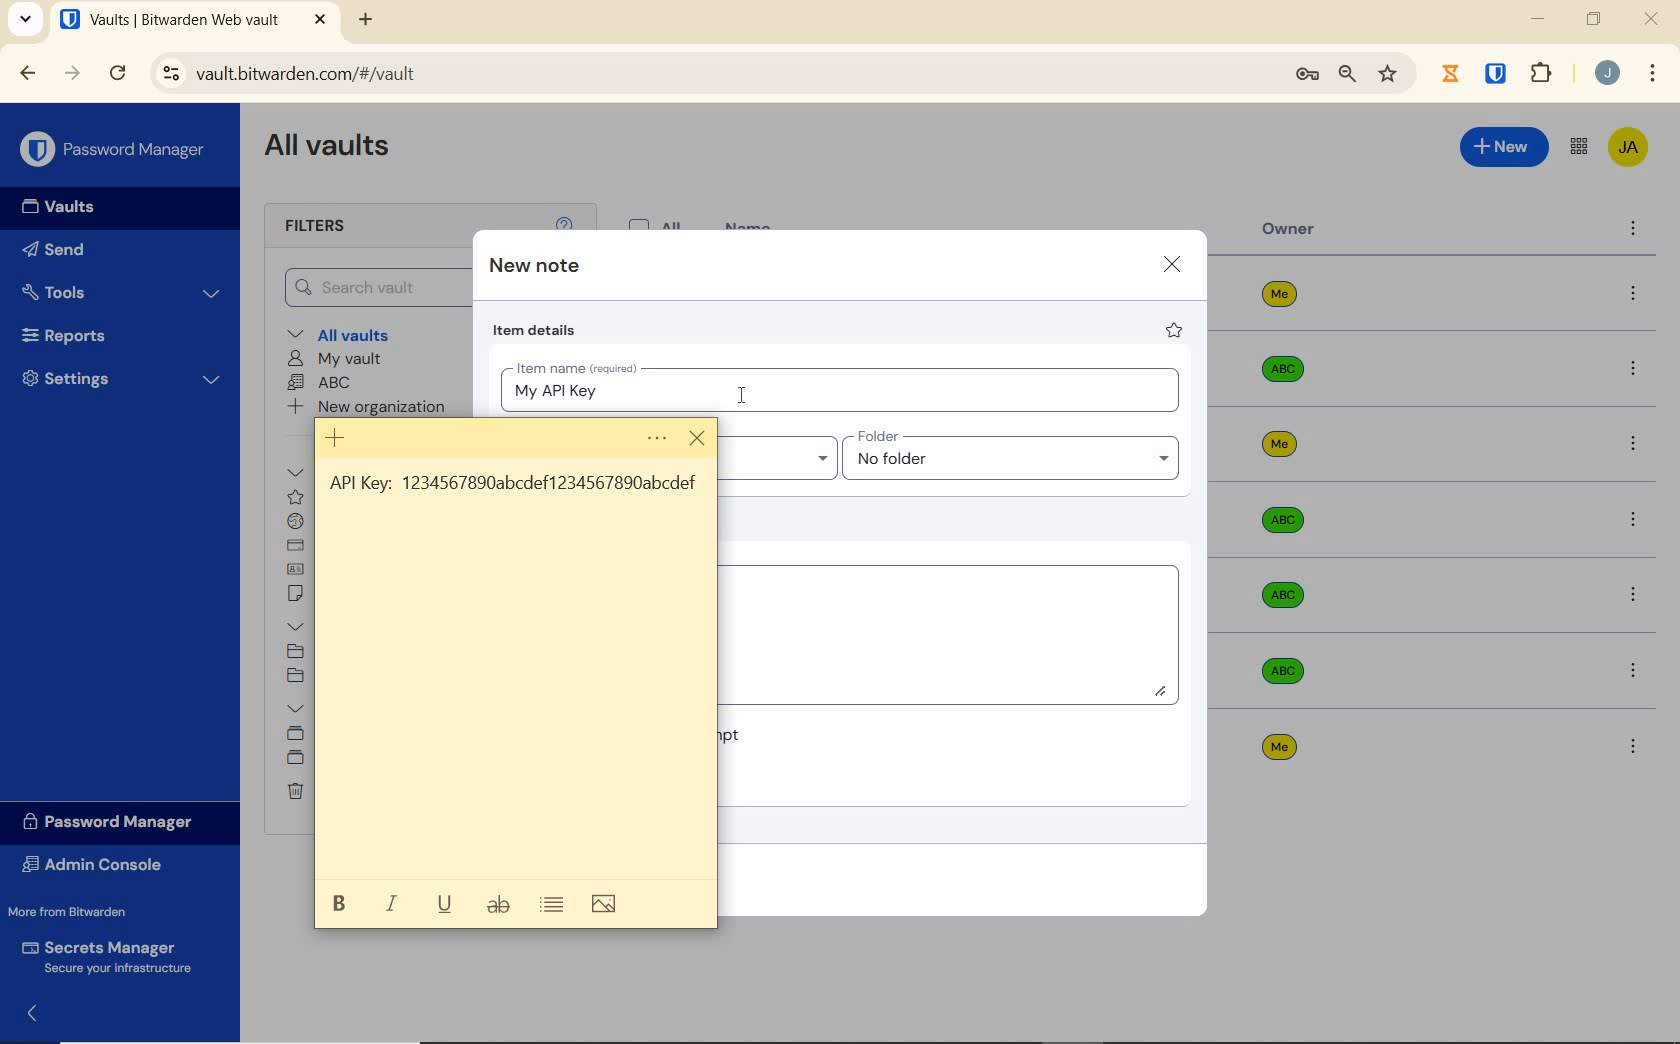  Describe the element at coordinates (1652, 75) in the screenshot. I see `customize Google chrome` at that location.